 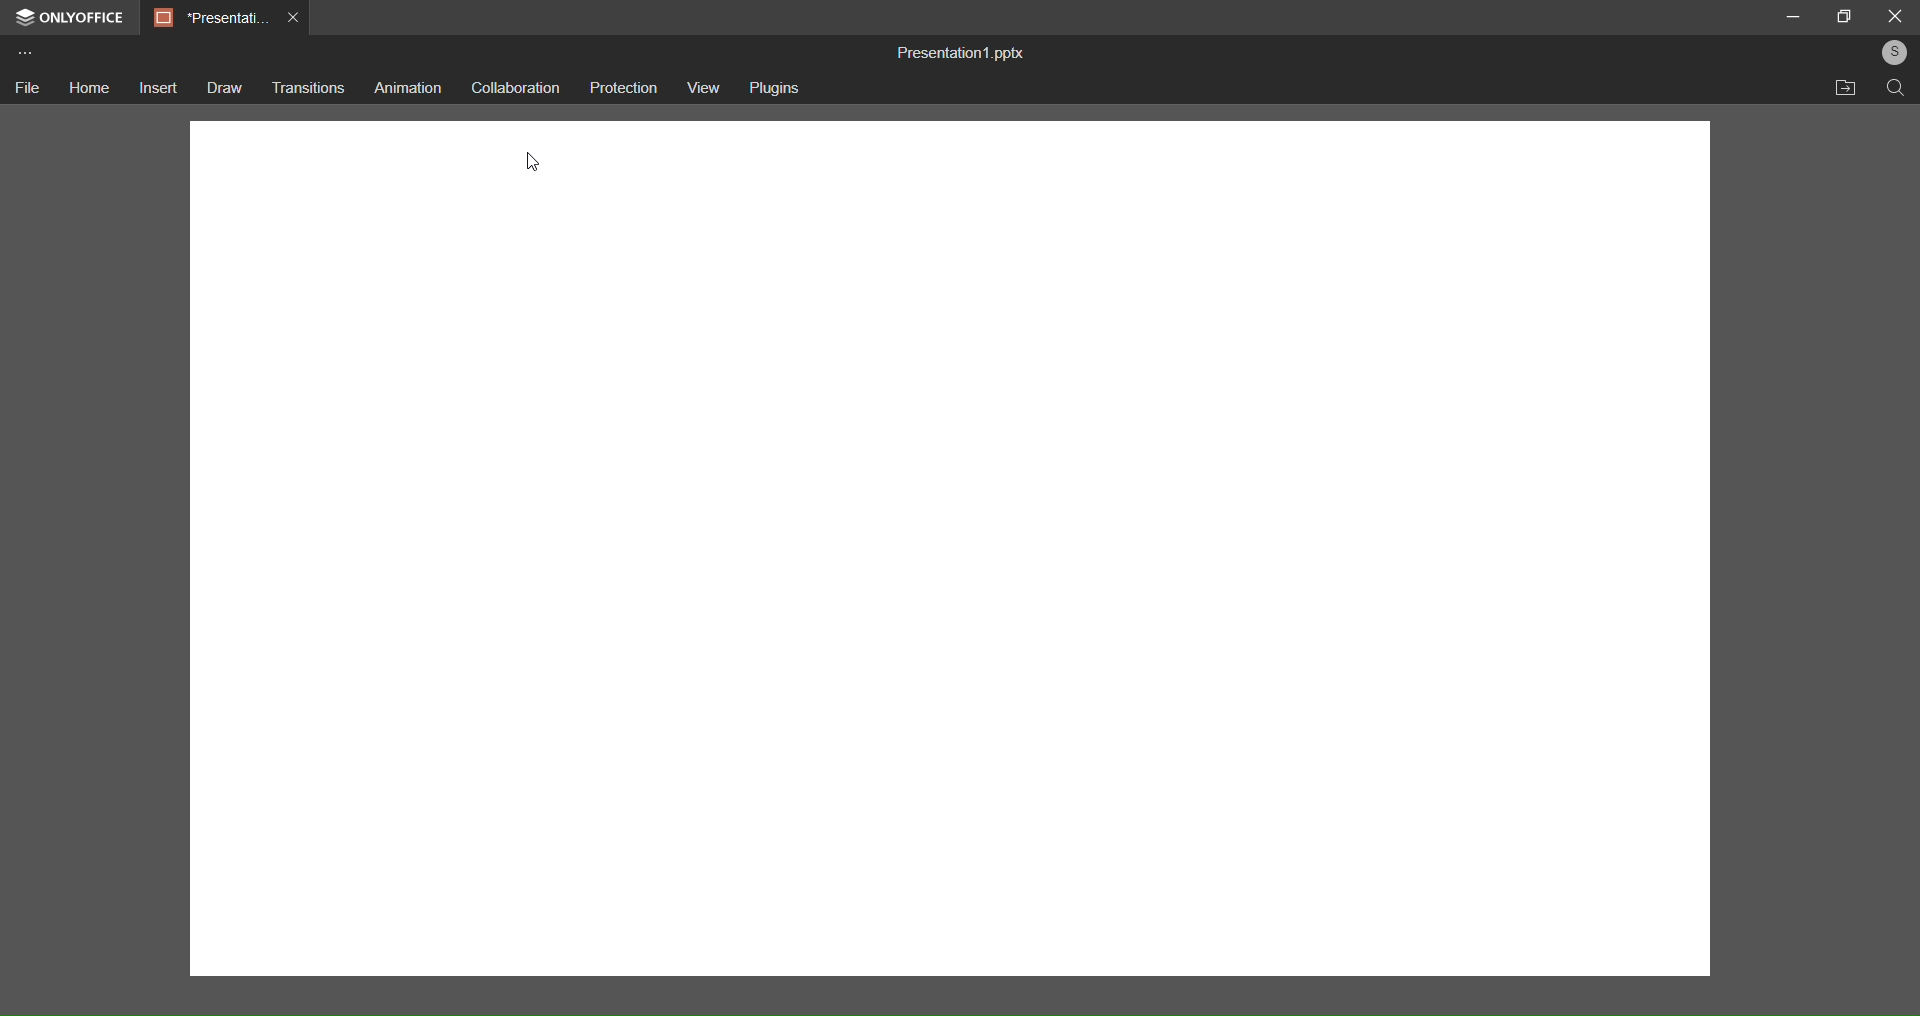 I want to click on plugins, so click(x=780, y=89).